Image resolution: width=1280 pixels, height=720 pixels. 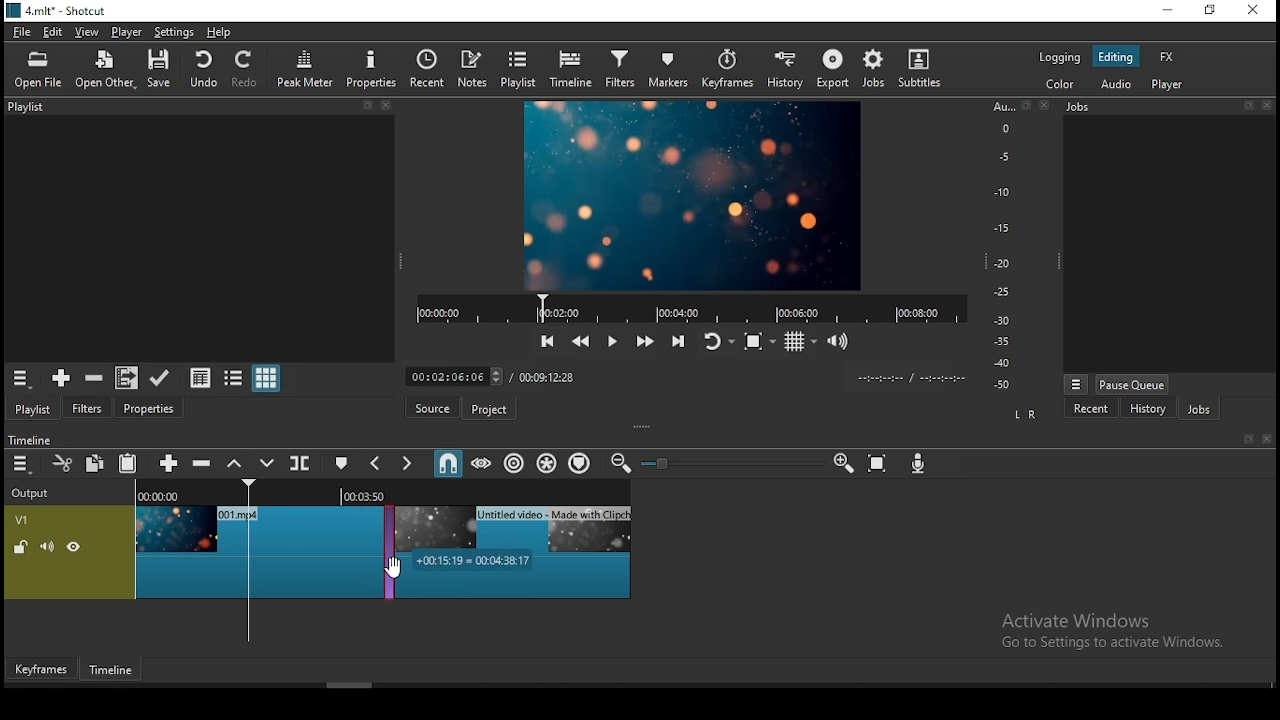 What do you see at coordinates (20, 378) in the screenshot?
I see `playlist menu` at bounding box center [20, 378].